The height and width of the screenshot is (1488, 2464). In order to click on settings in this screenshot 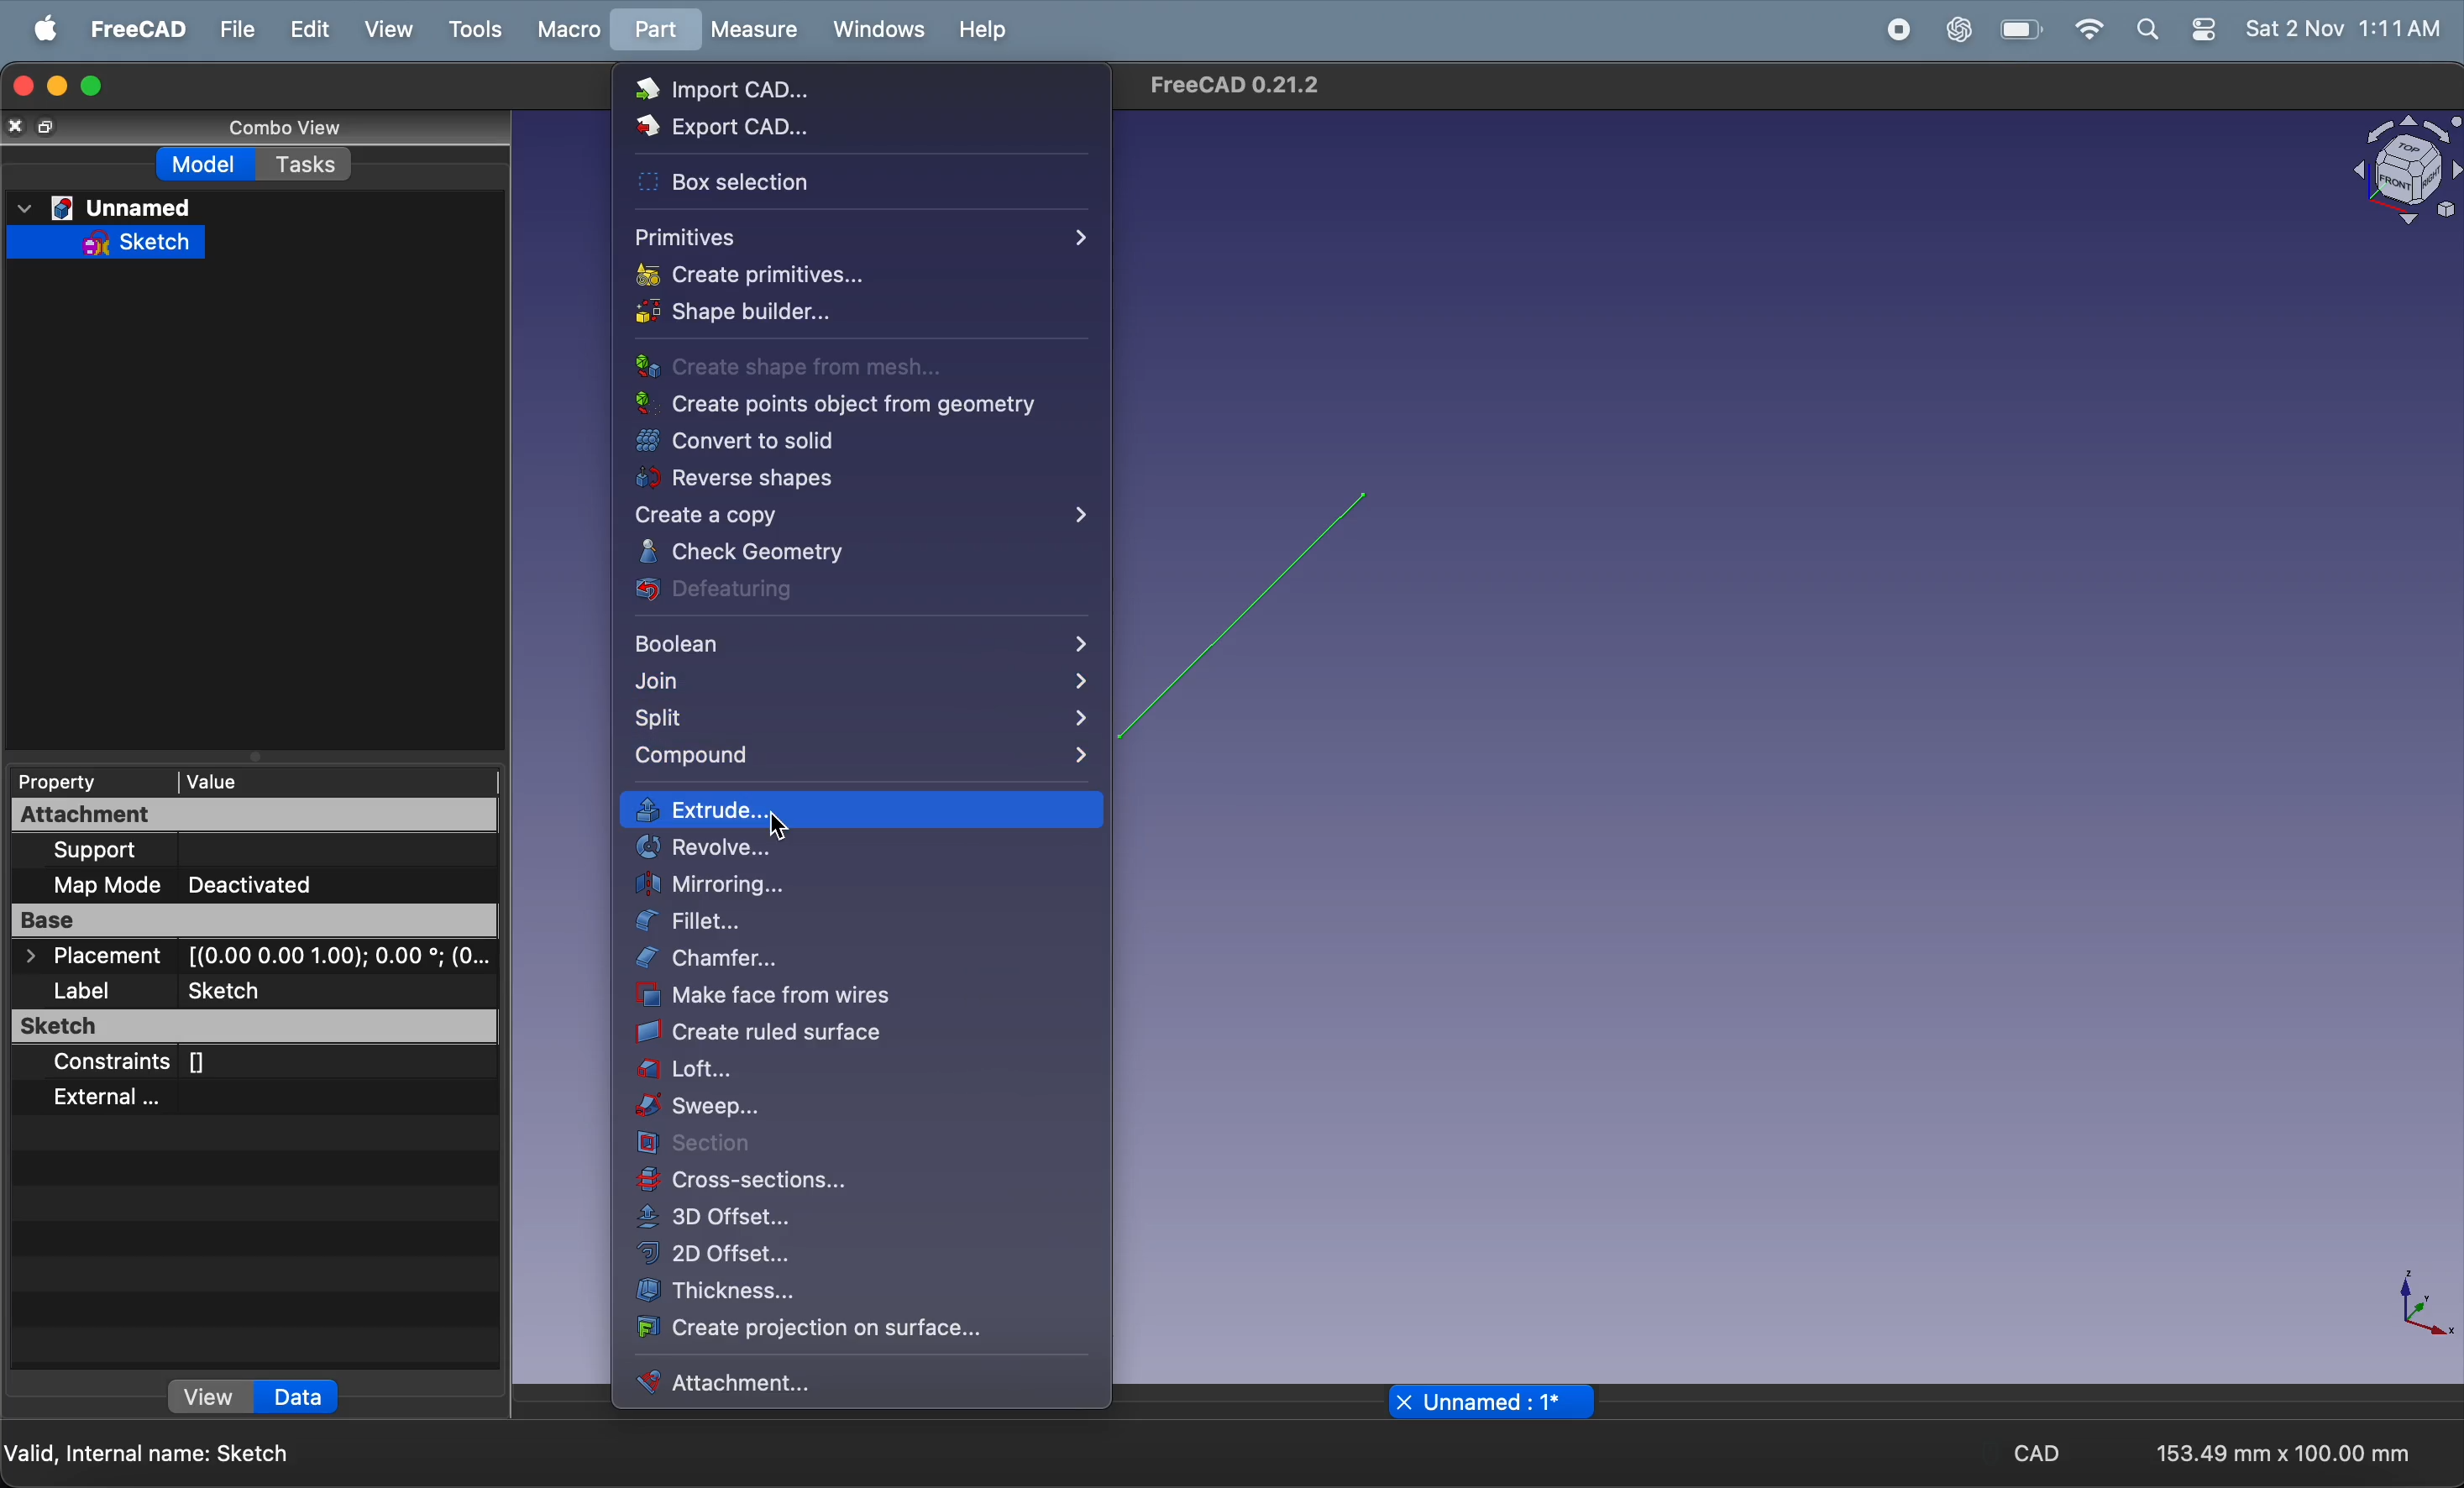, I will do `click(2203, 30)`.